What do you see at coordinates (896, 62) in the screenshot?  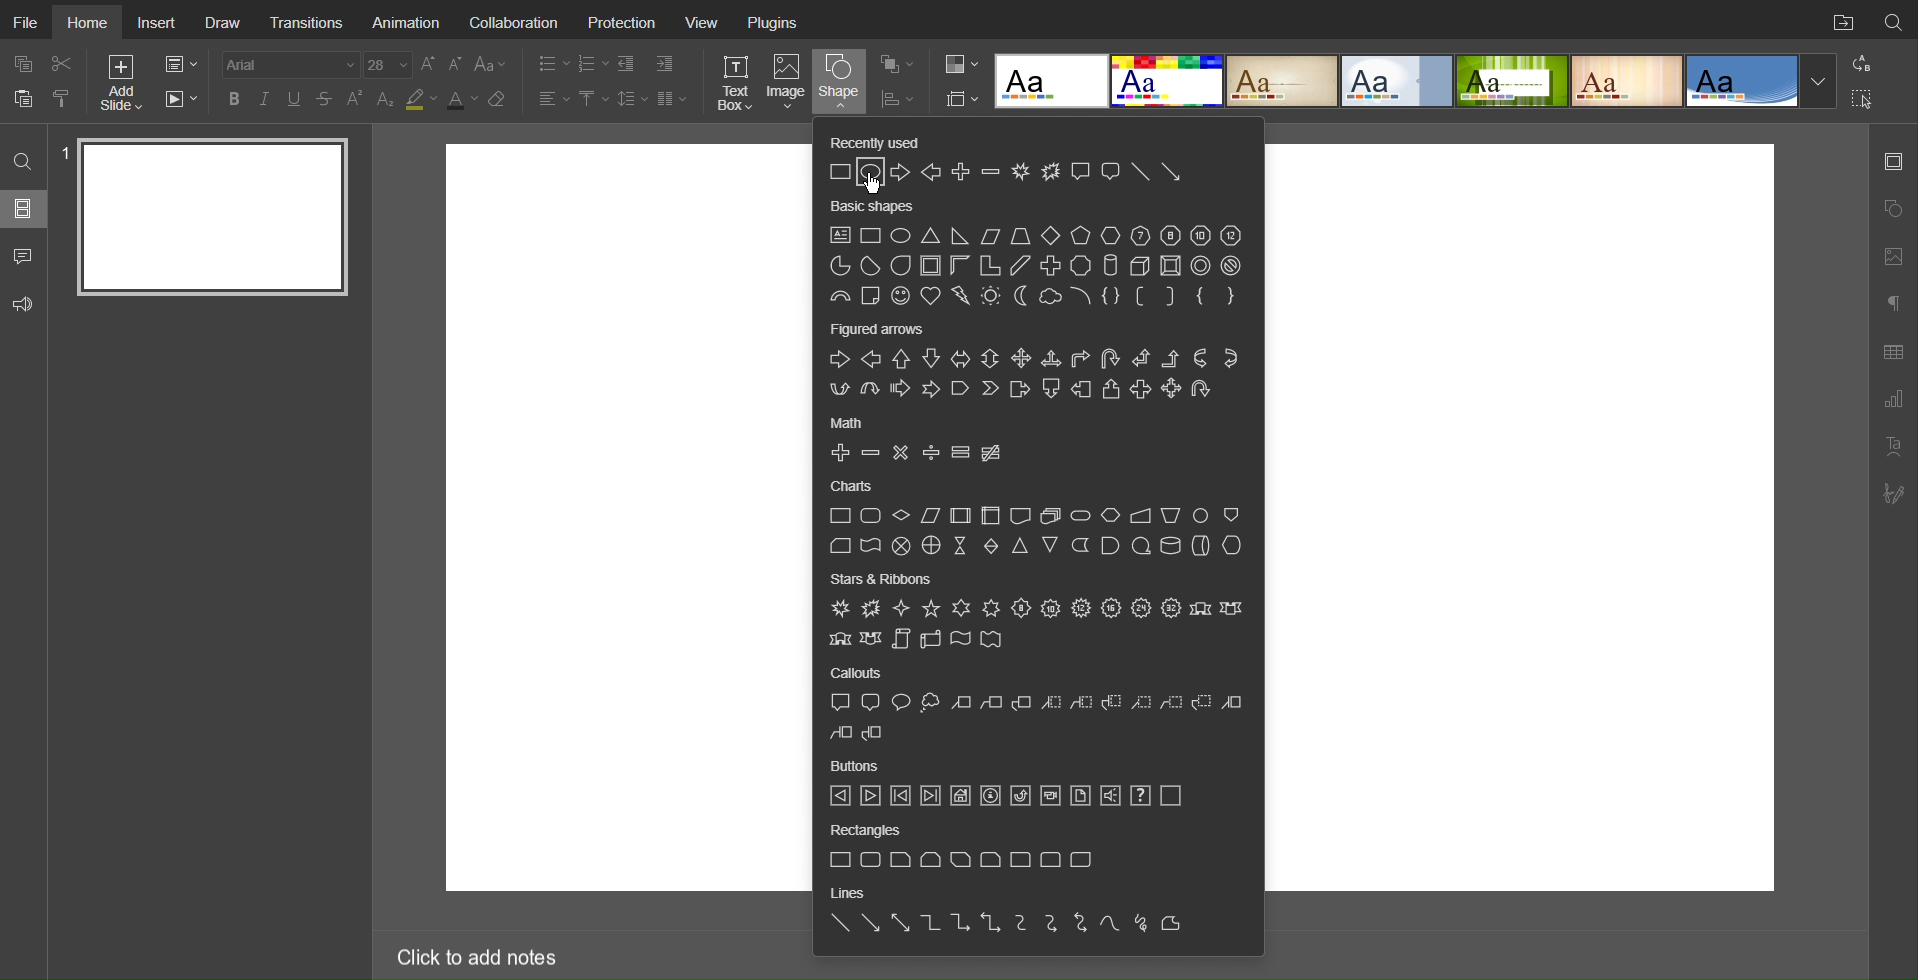 I see `Arrangement` at bounding box center [896, 62].